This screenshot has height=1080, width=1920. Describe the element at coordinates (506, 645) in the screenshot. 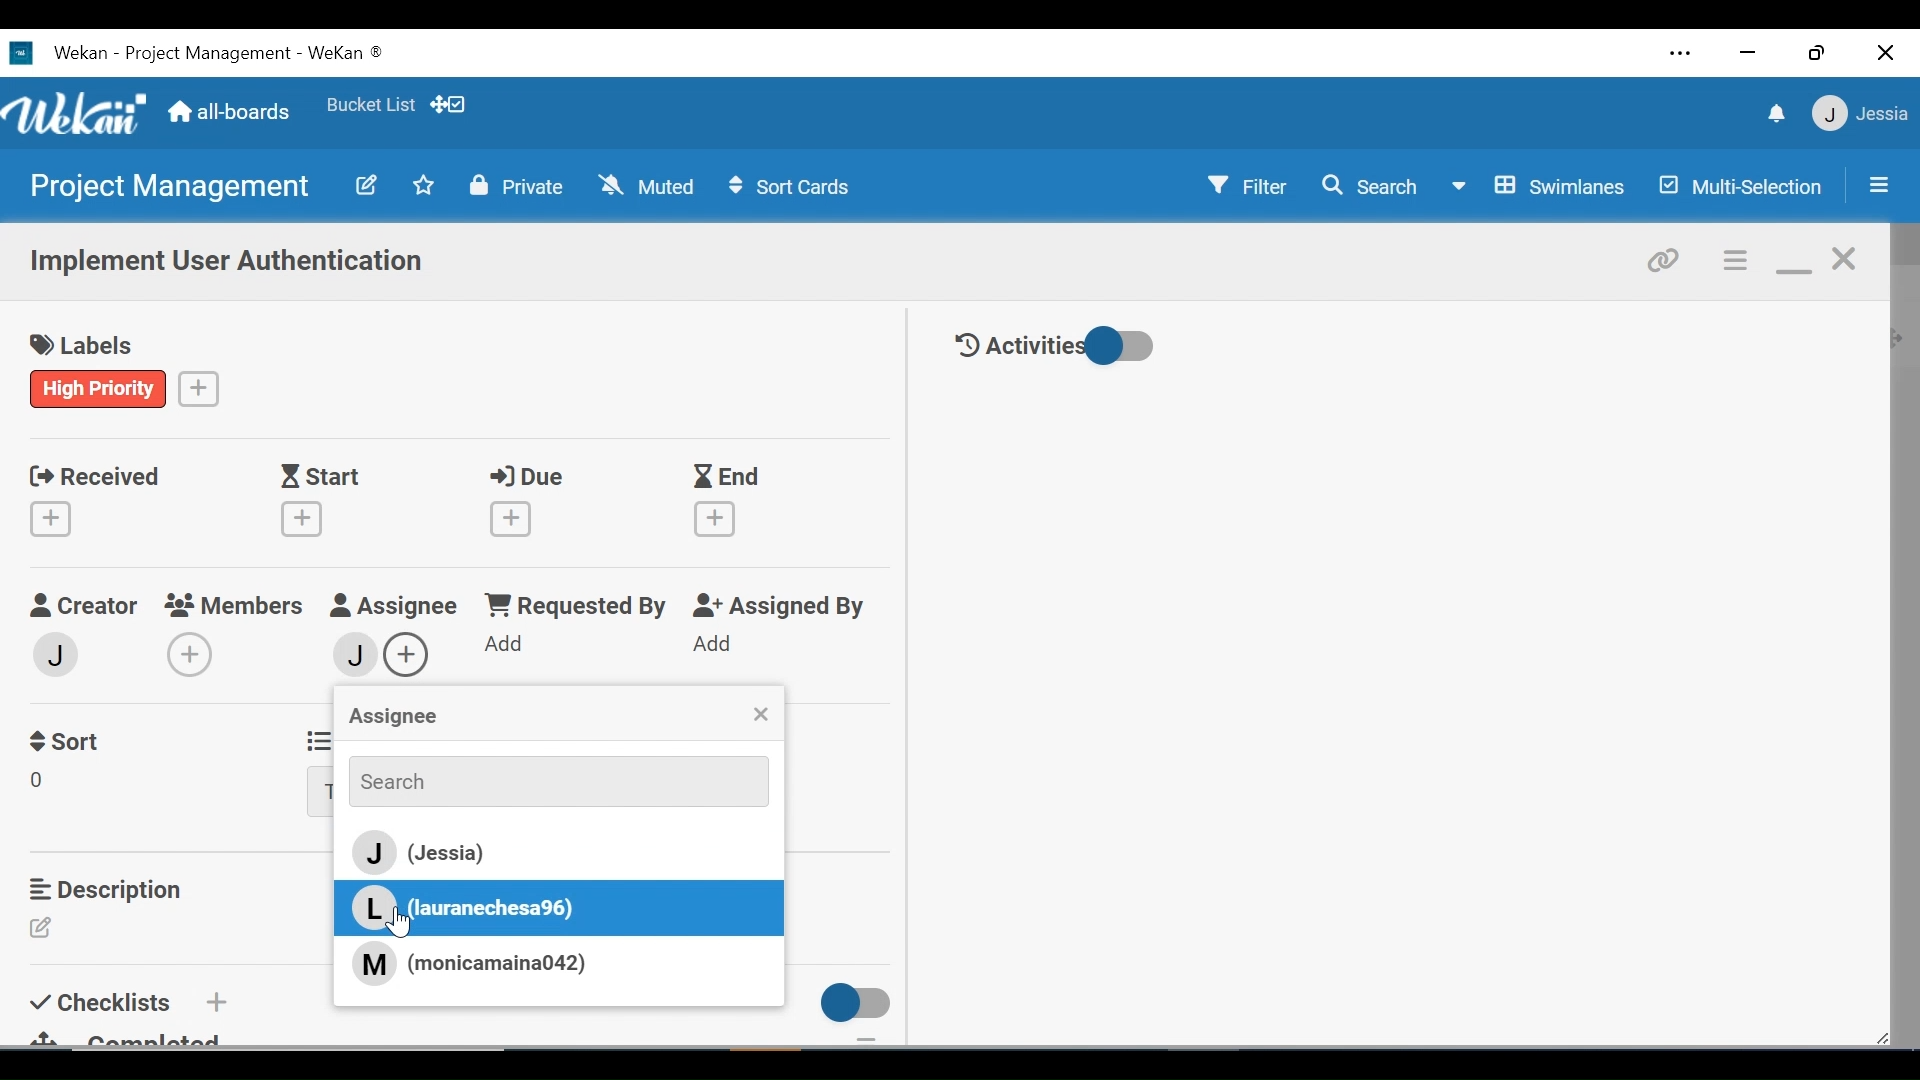

I see `Add` at that location.